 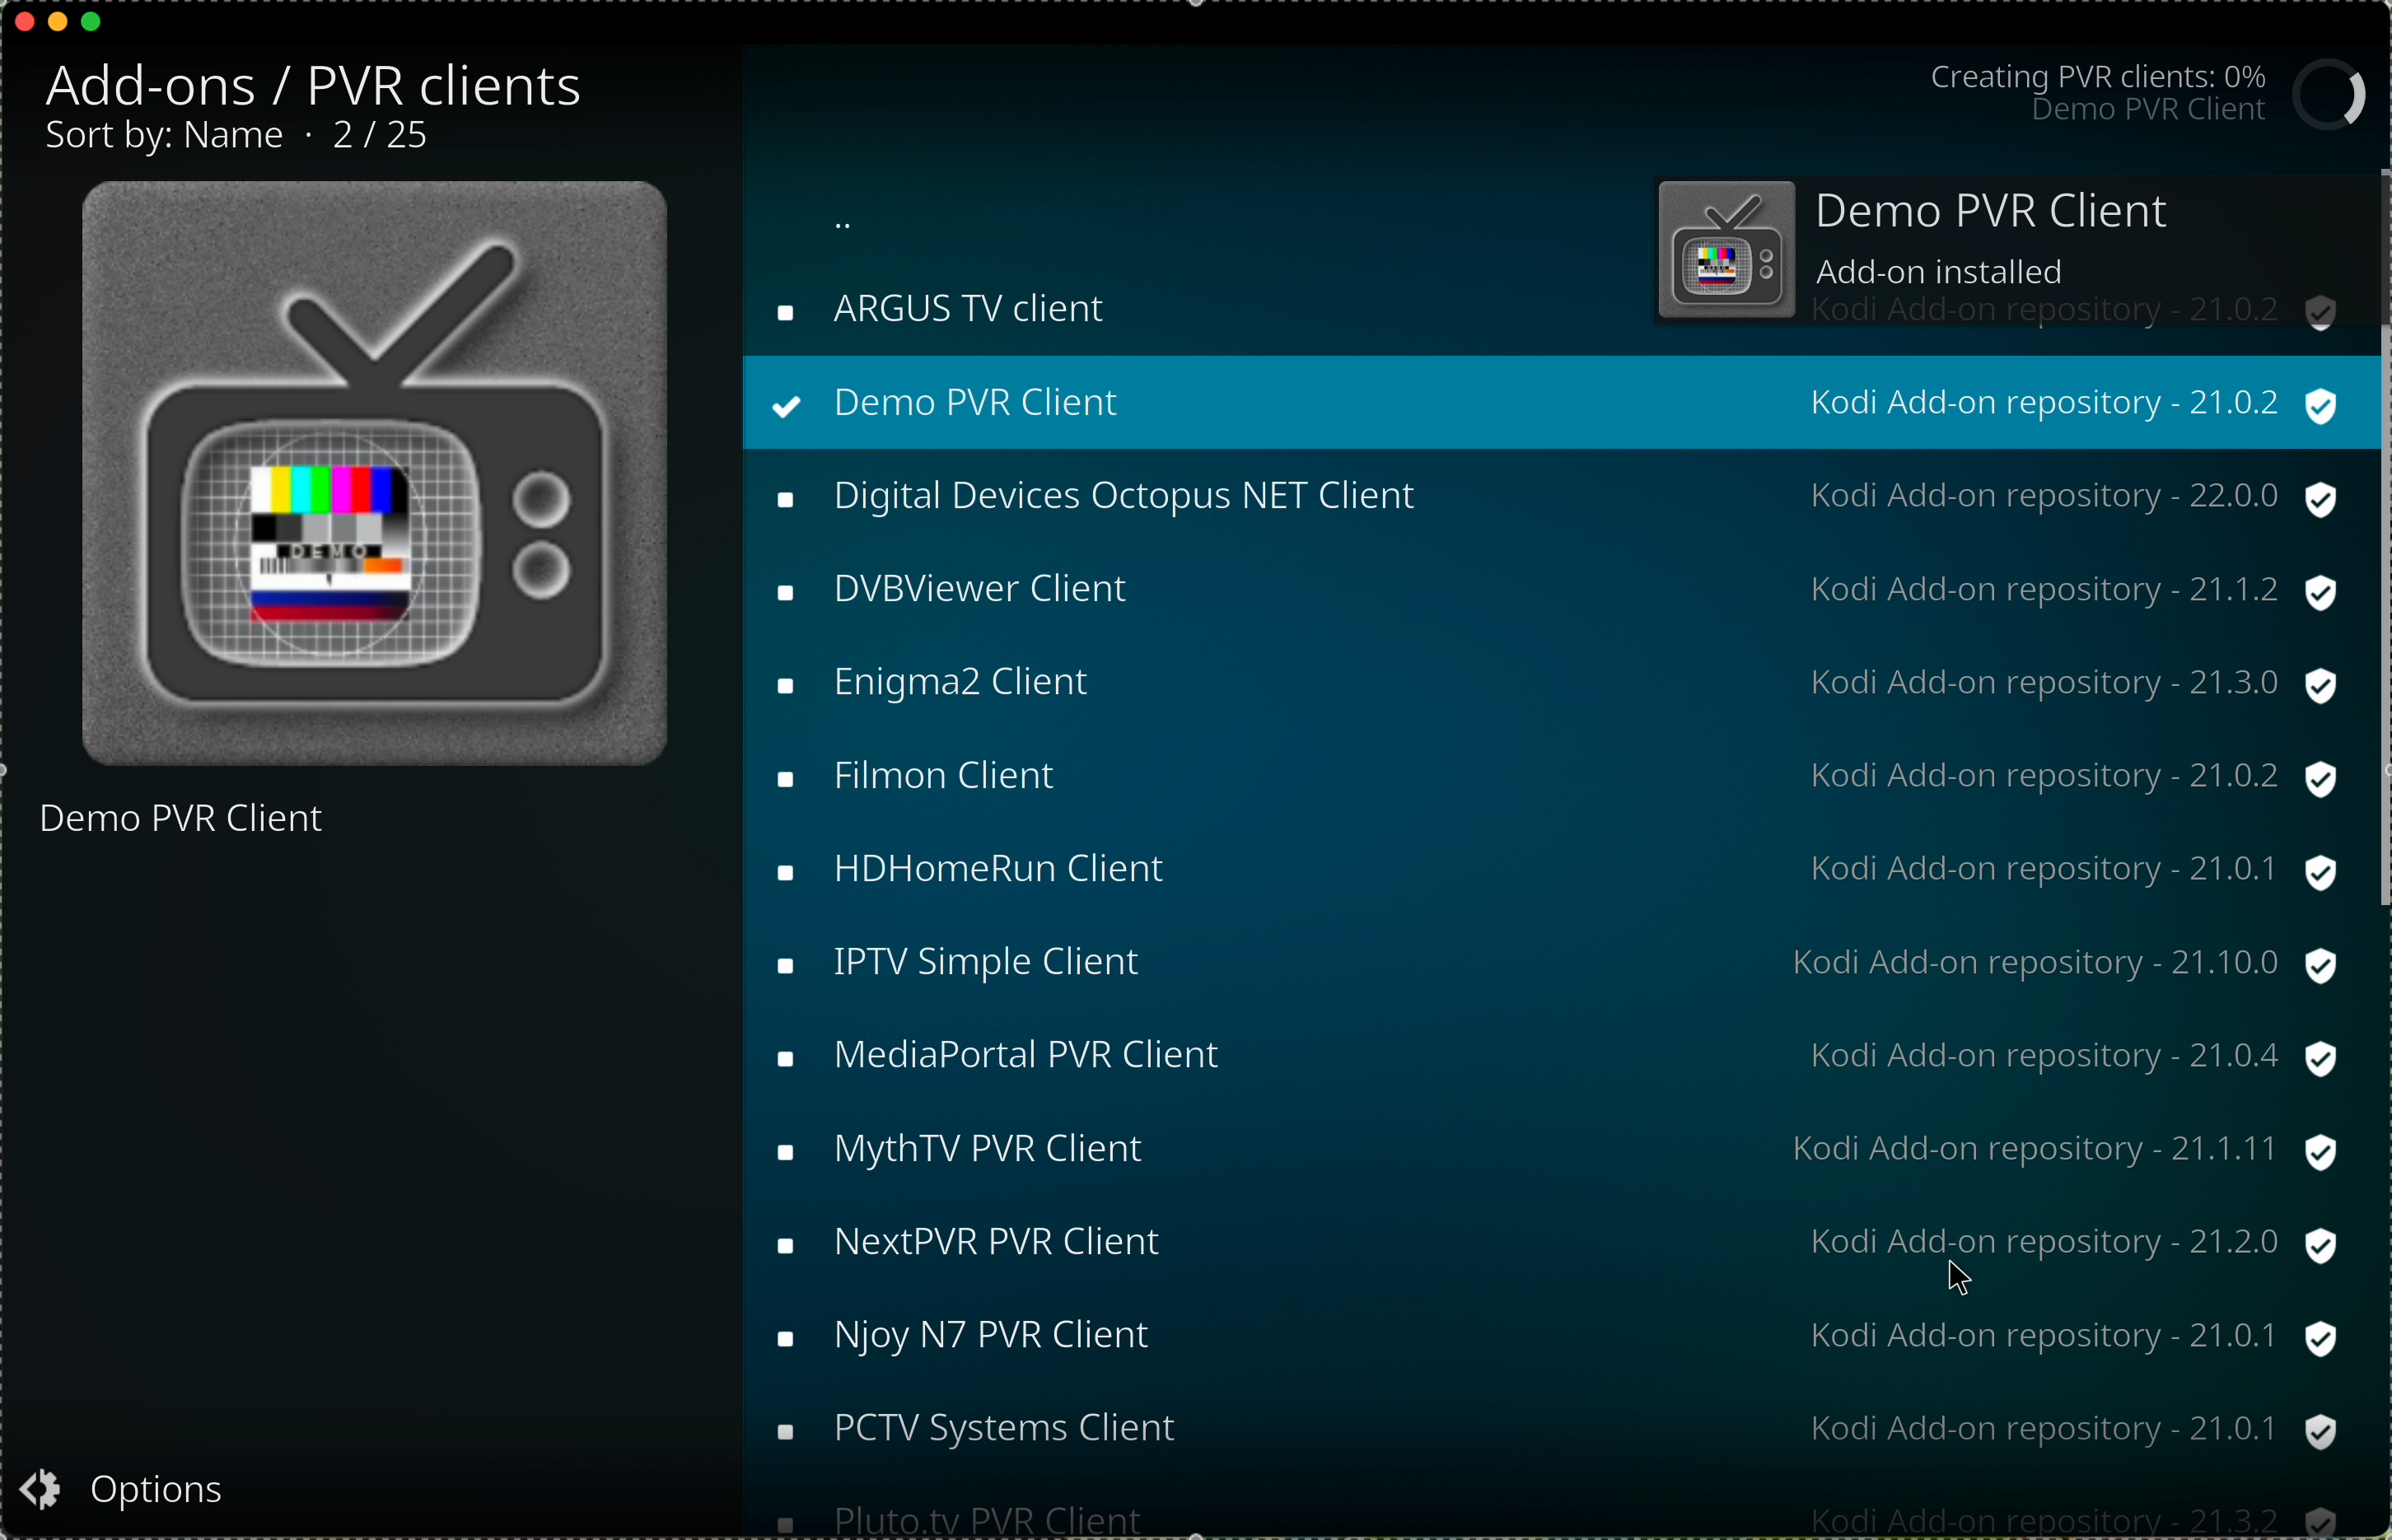 I want to click on close app, so click(x=21, y=18).